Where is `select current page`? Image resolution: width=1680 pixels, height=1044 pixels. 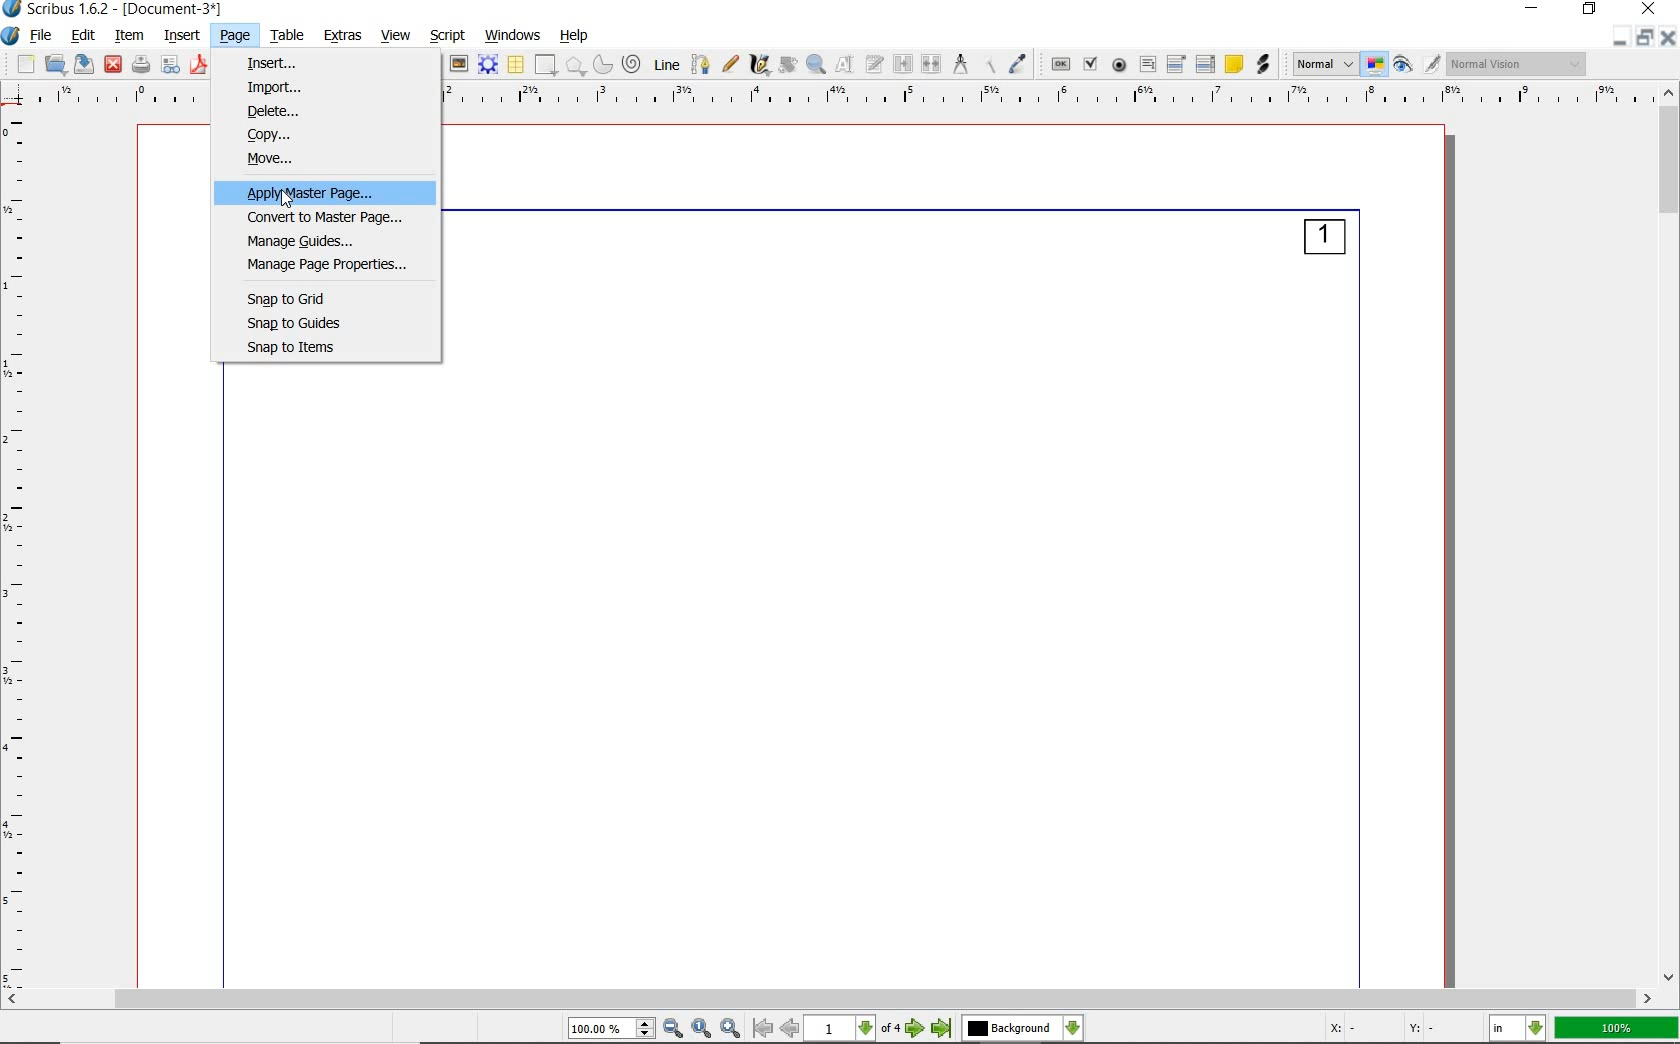
select current page is located at coordinates (852, 1029).